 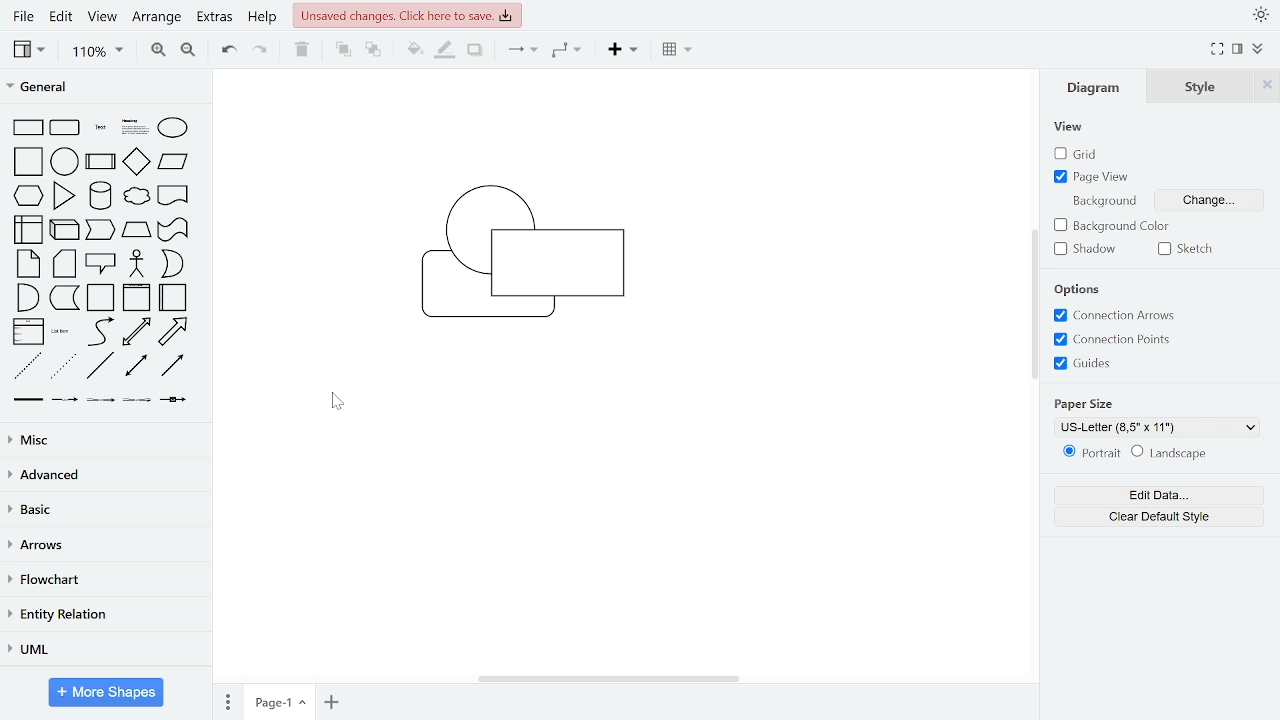 I want to click on Cursor, so click(x=337, y=402).